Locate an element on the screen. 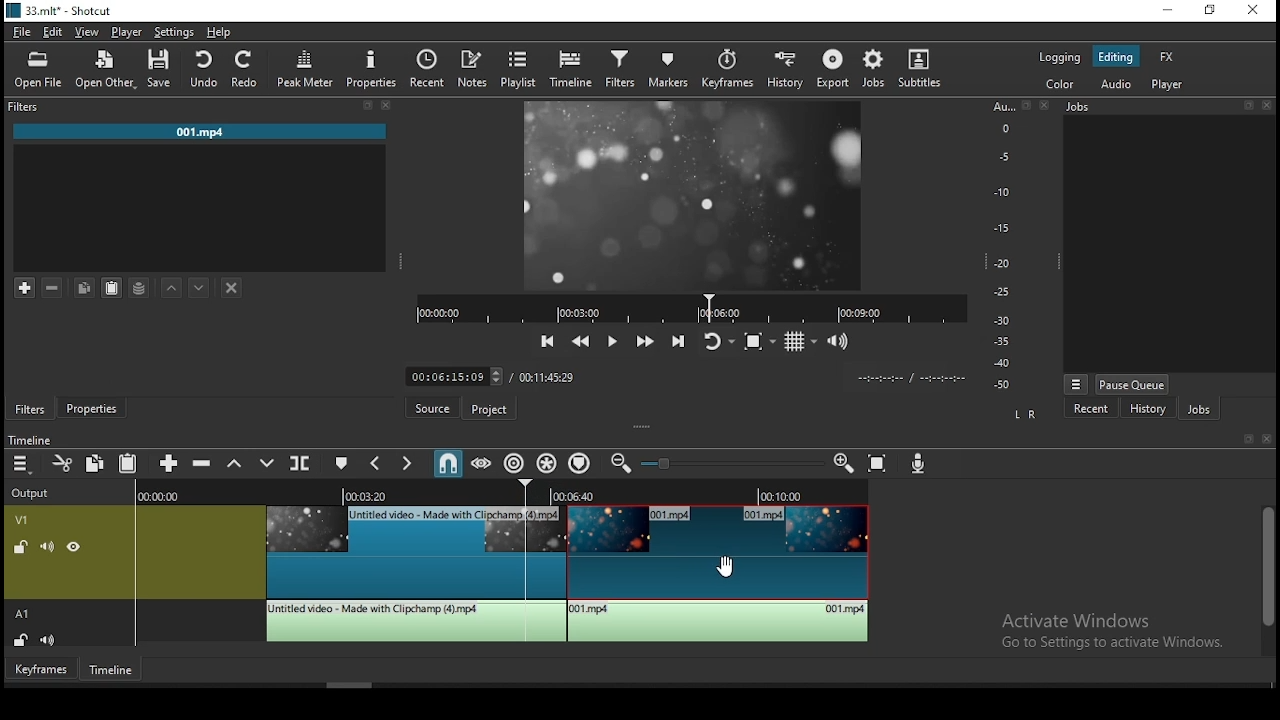 Image resolution: width=1280 pixels, height=720 pixels. scroll bar is located at coordinates (1266, 580).